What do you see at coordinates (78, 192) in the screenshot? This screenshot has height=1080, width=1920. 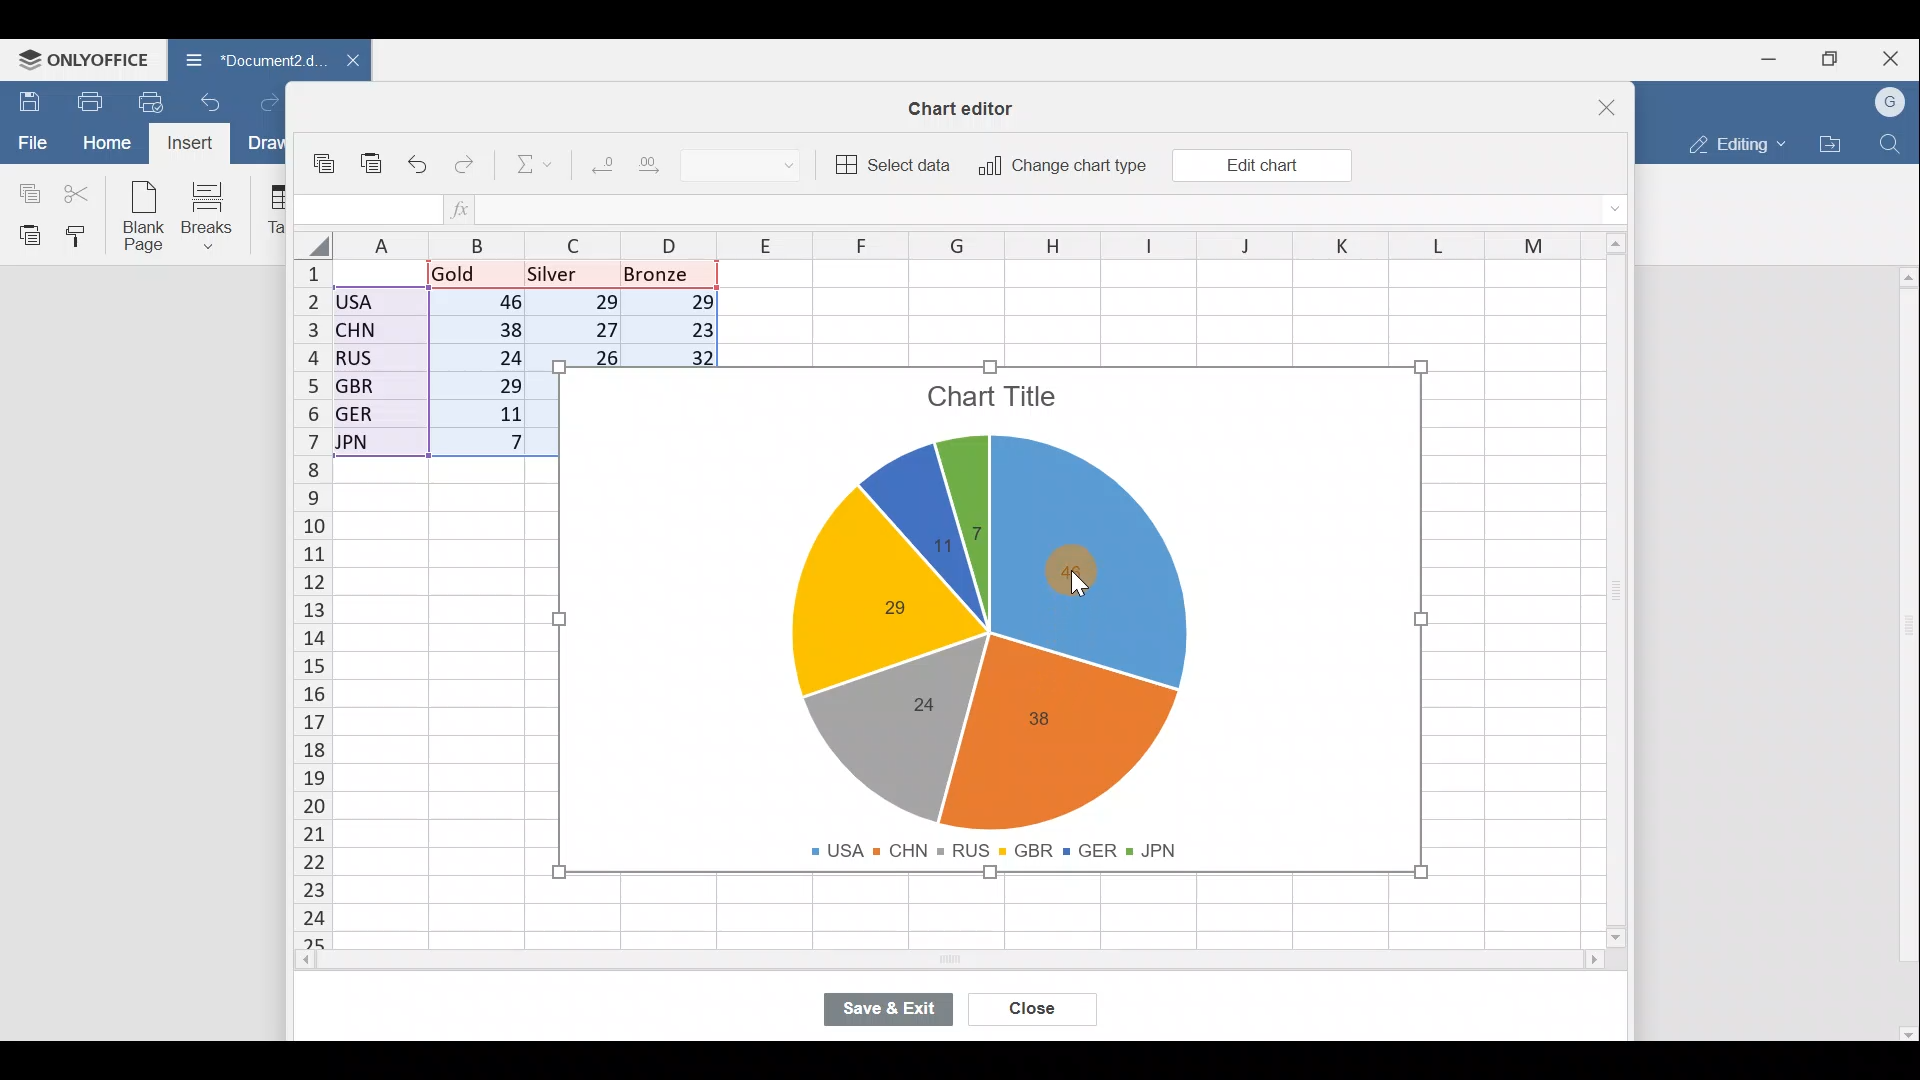 I see `Cut` at bounding box center [78, 192].